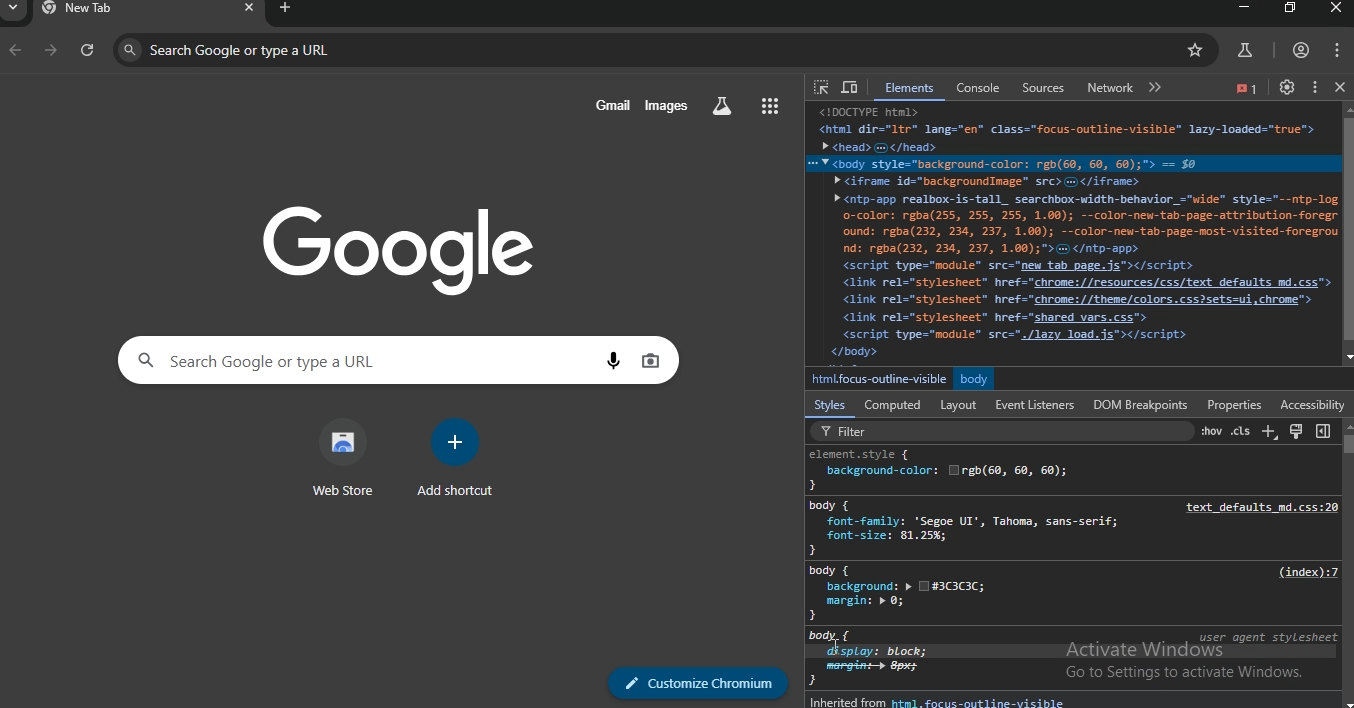  What do you see at coordinates (1346, 225) in the screenshot?
I see `scrollbar` at bounding box center [1346, 225].